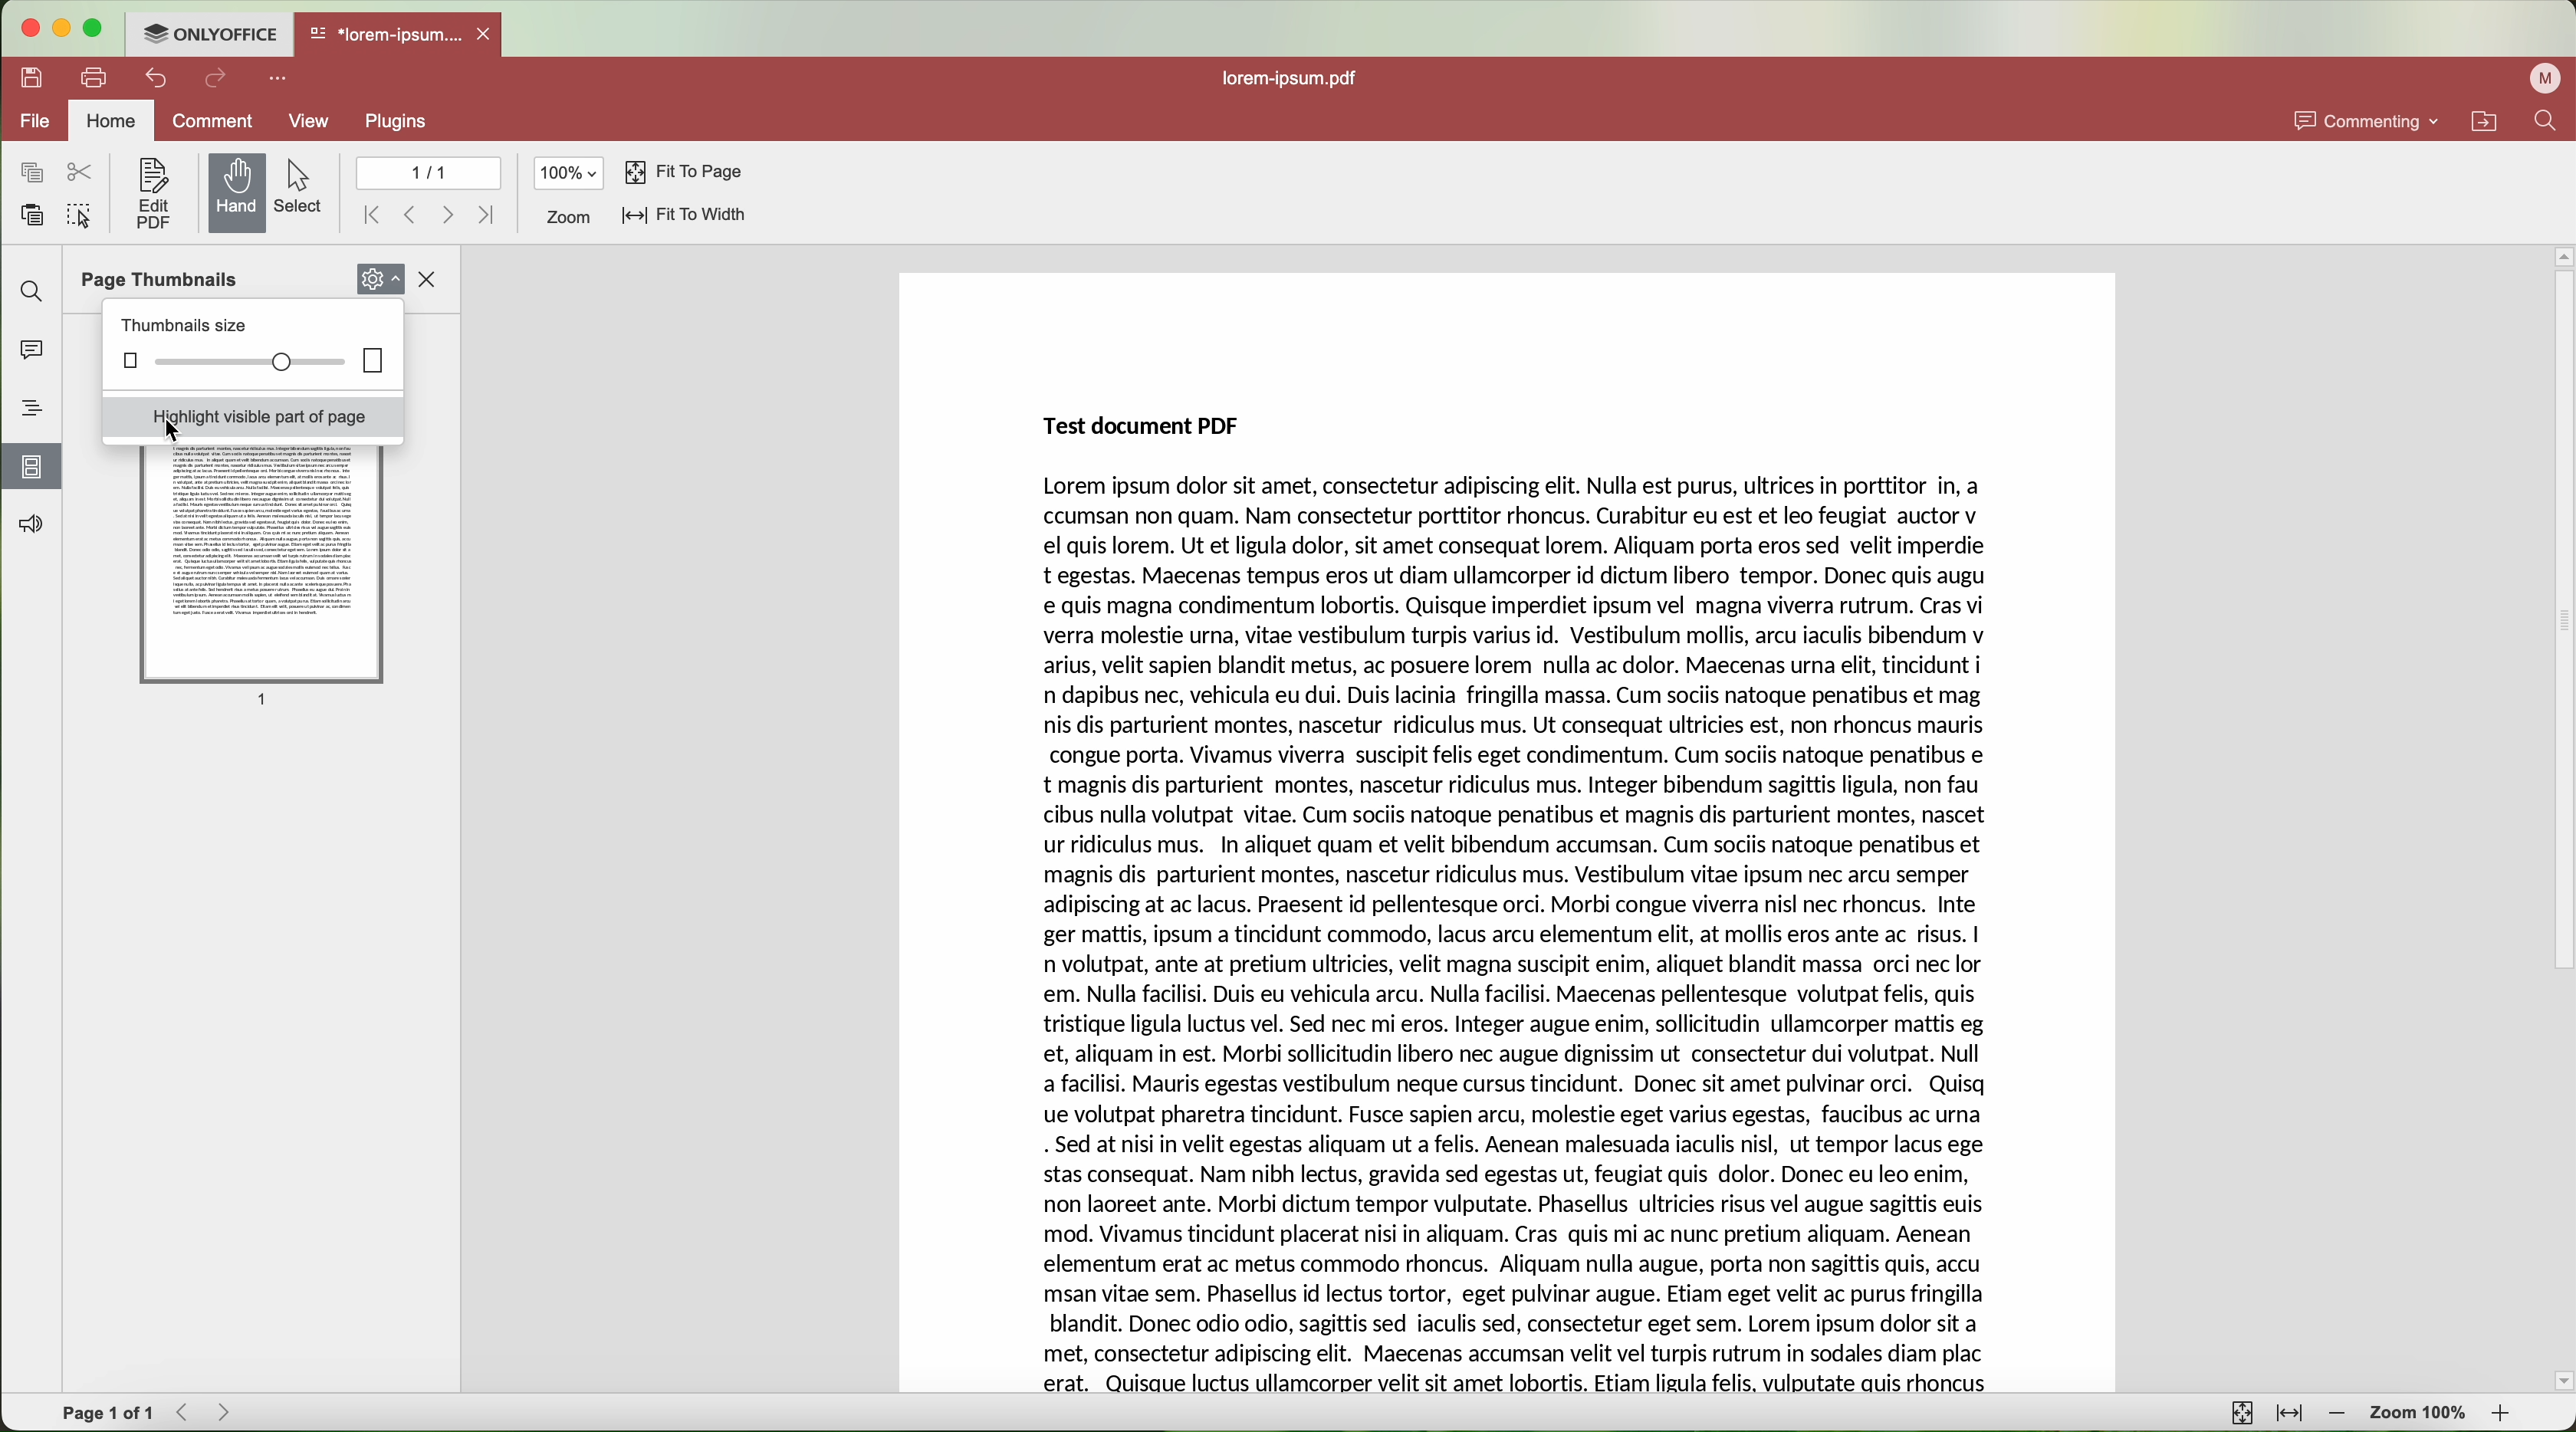  What do you see at coordinates (95, 76) in the screenshot?
I see `print` at bounding box center [95, 76].